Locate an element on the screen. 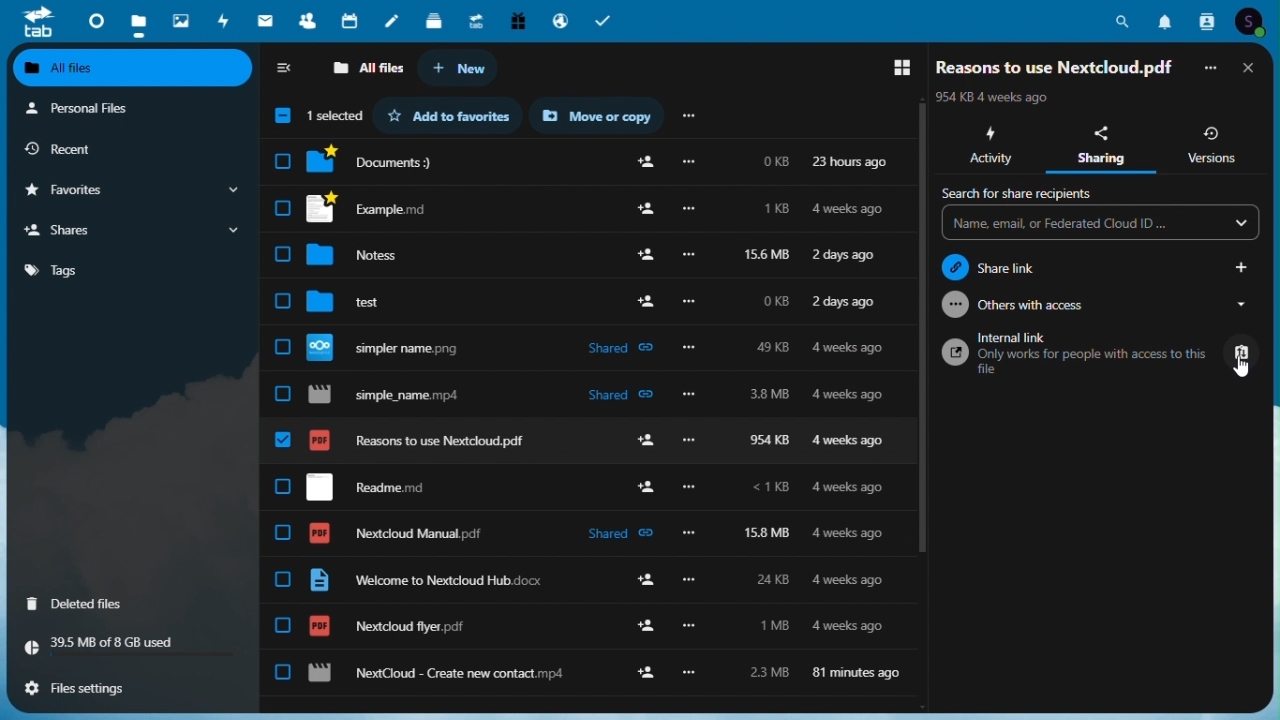 This screenshot has width=1280, height=720. Activity is located at coordinates (225, 21).